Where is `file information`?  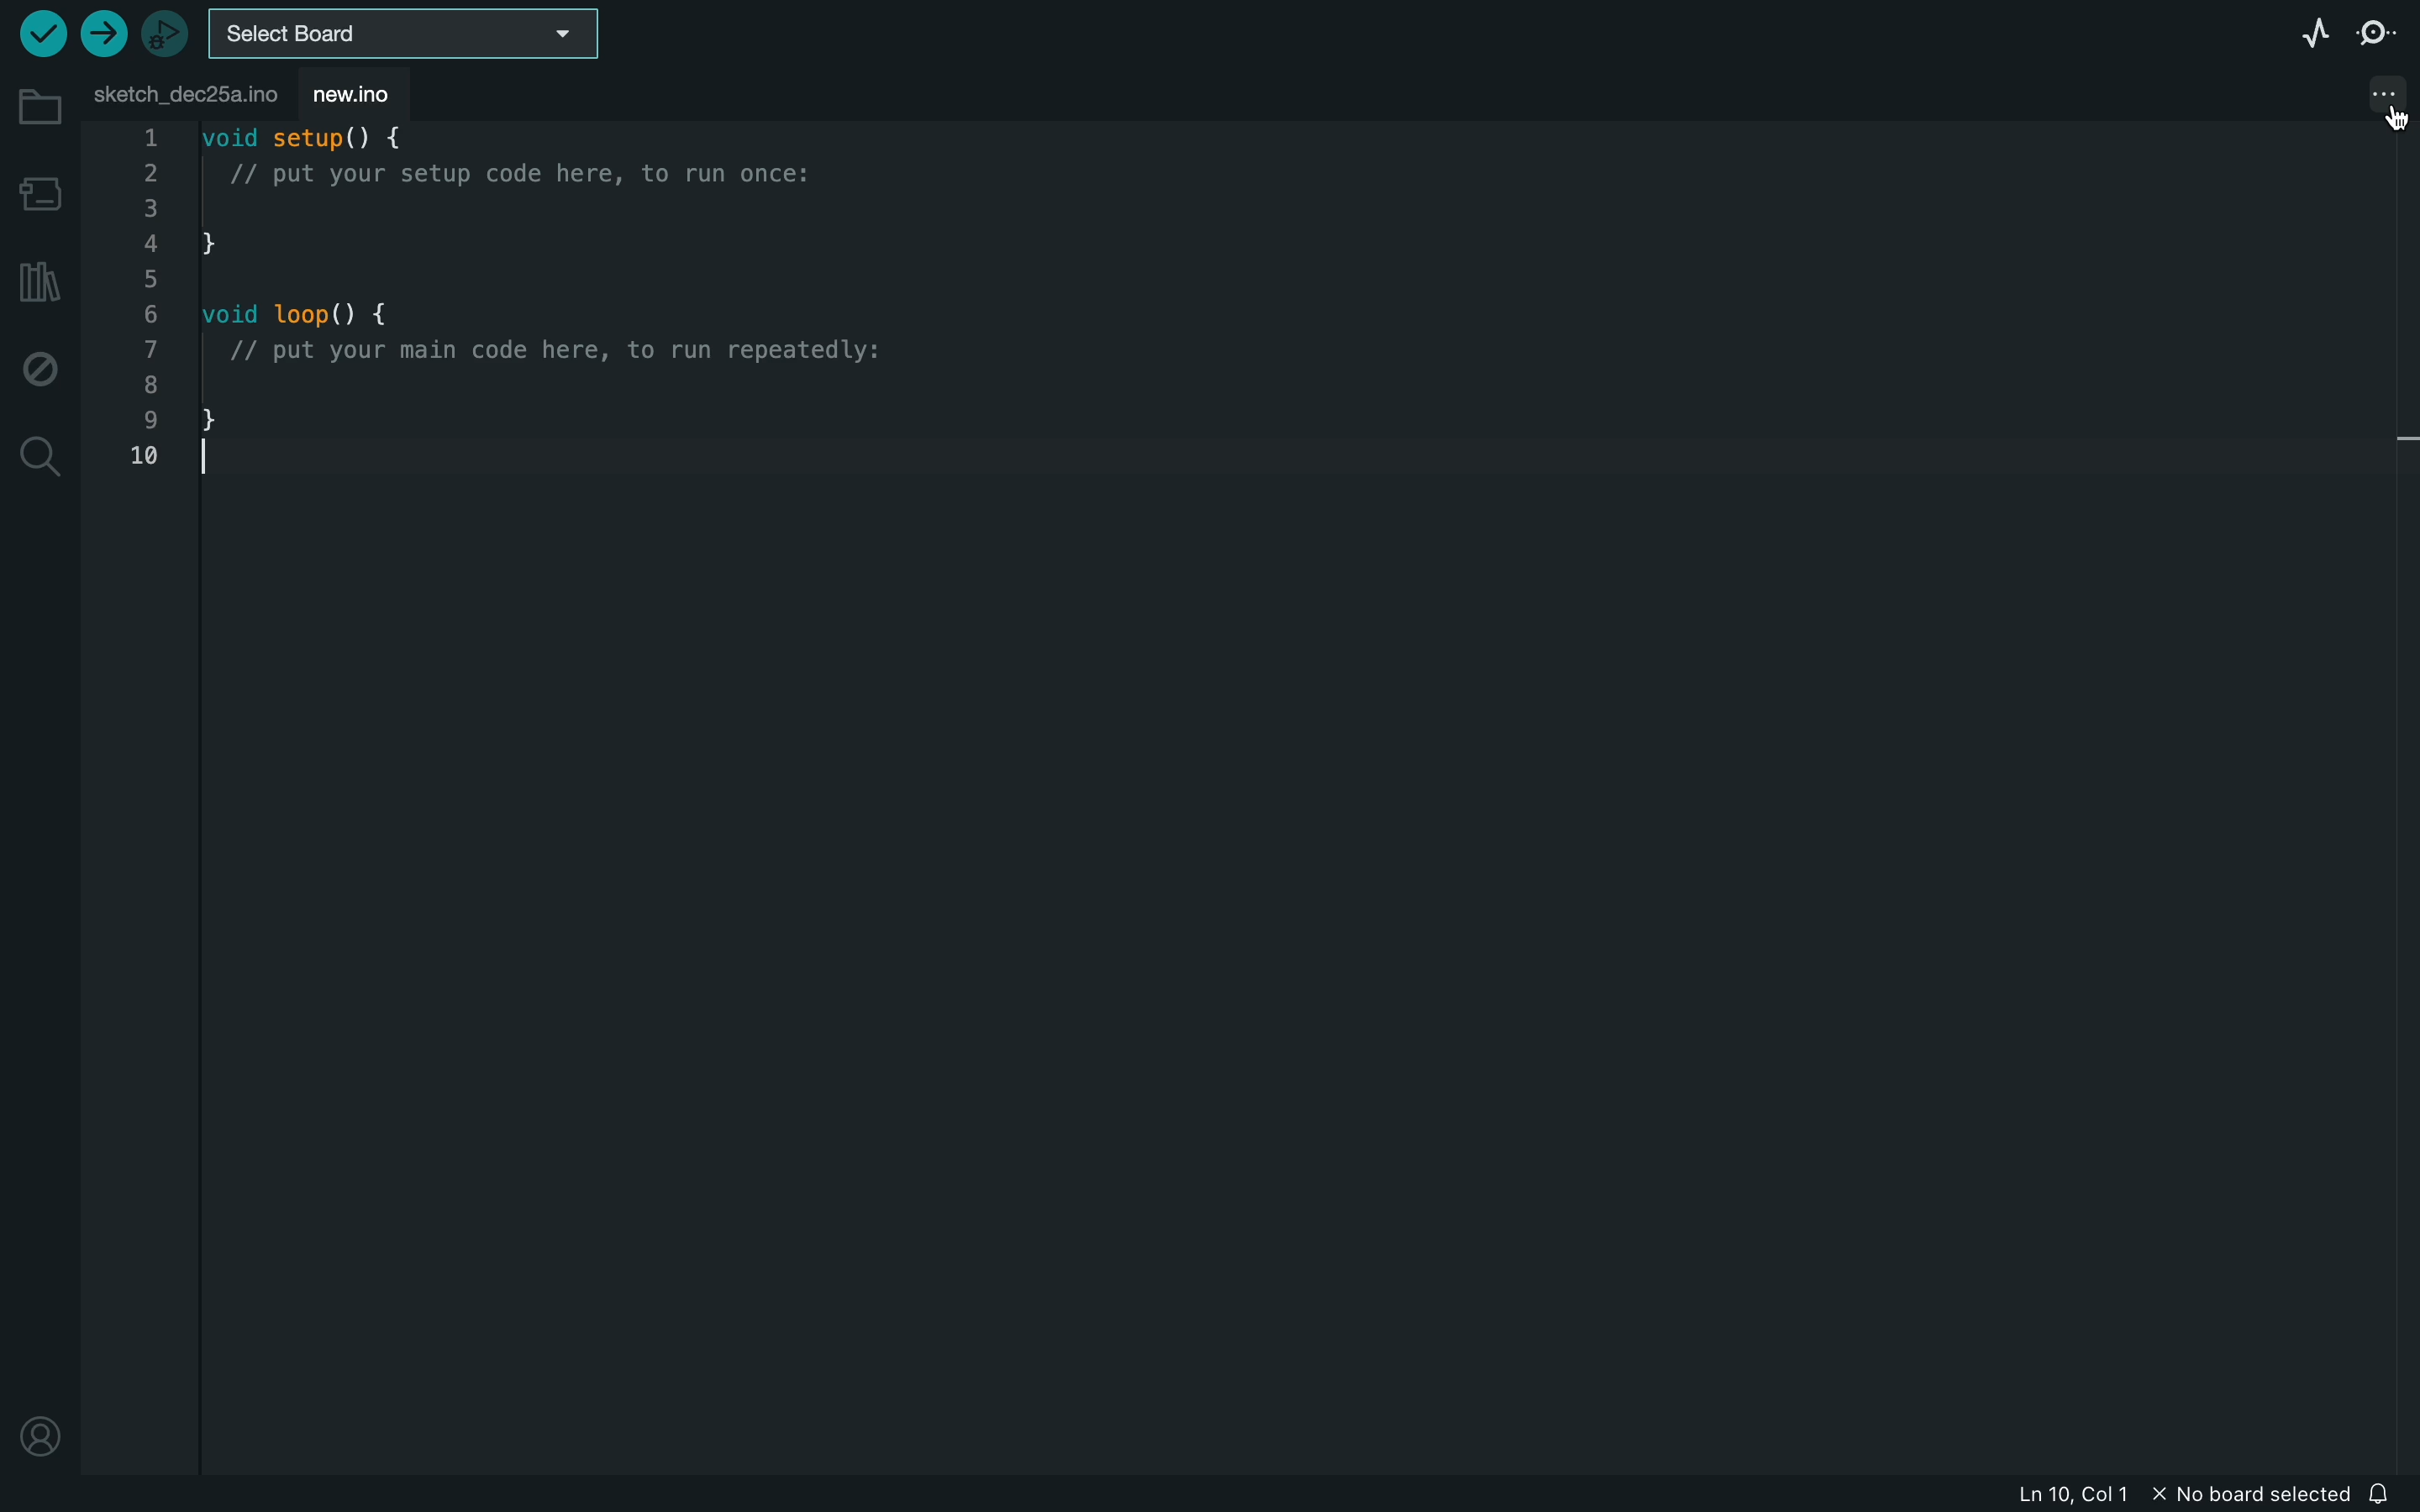 file information is located at coordinates (2186, 1497).